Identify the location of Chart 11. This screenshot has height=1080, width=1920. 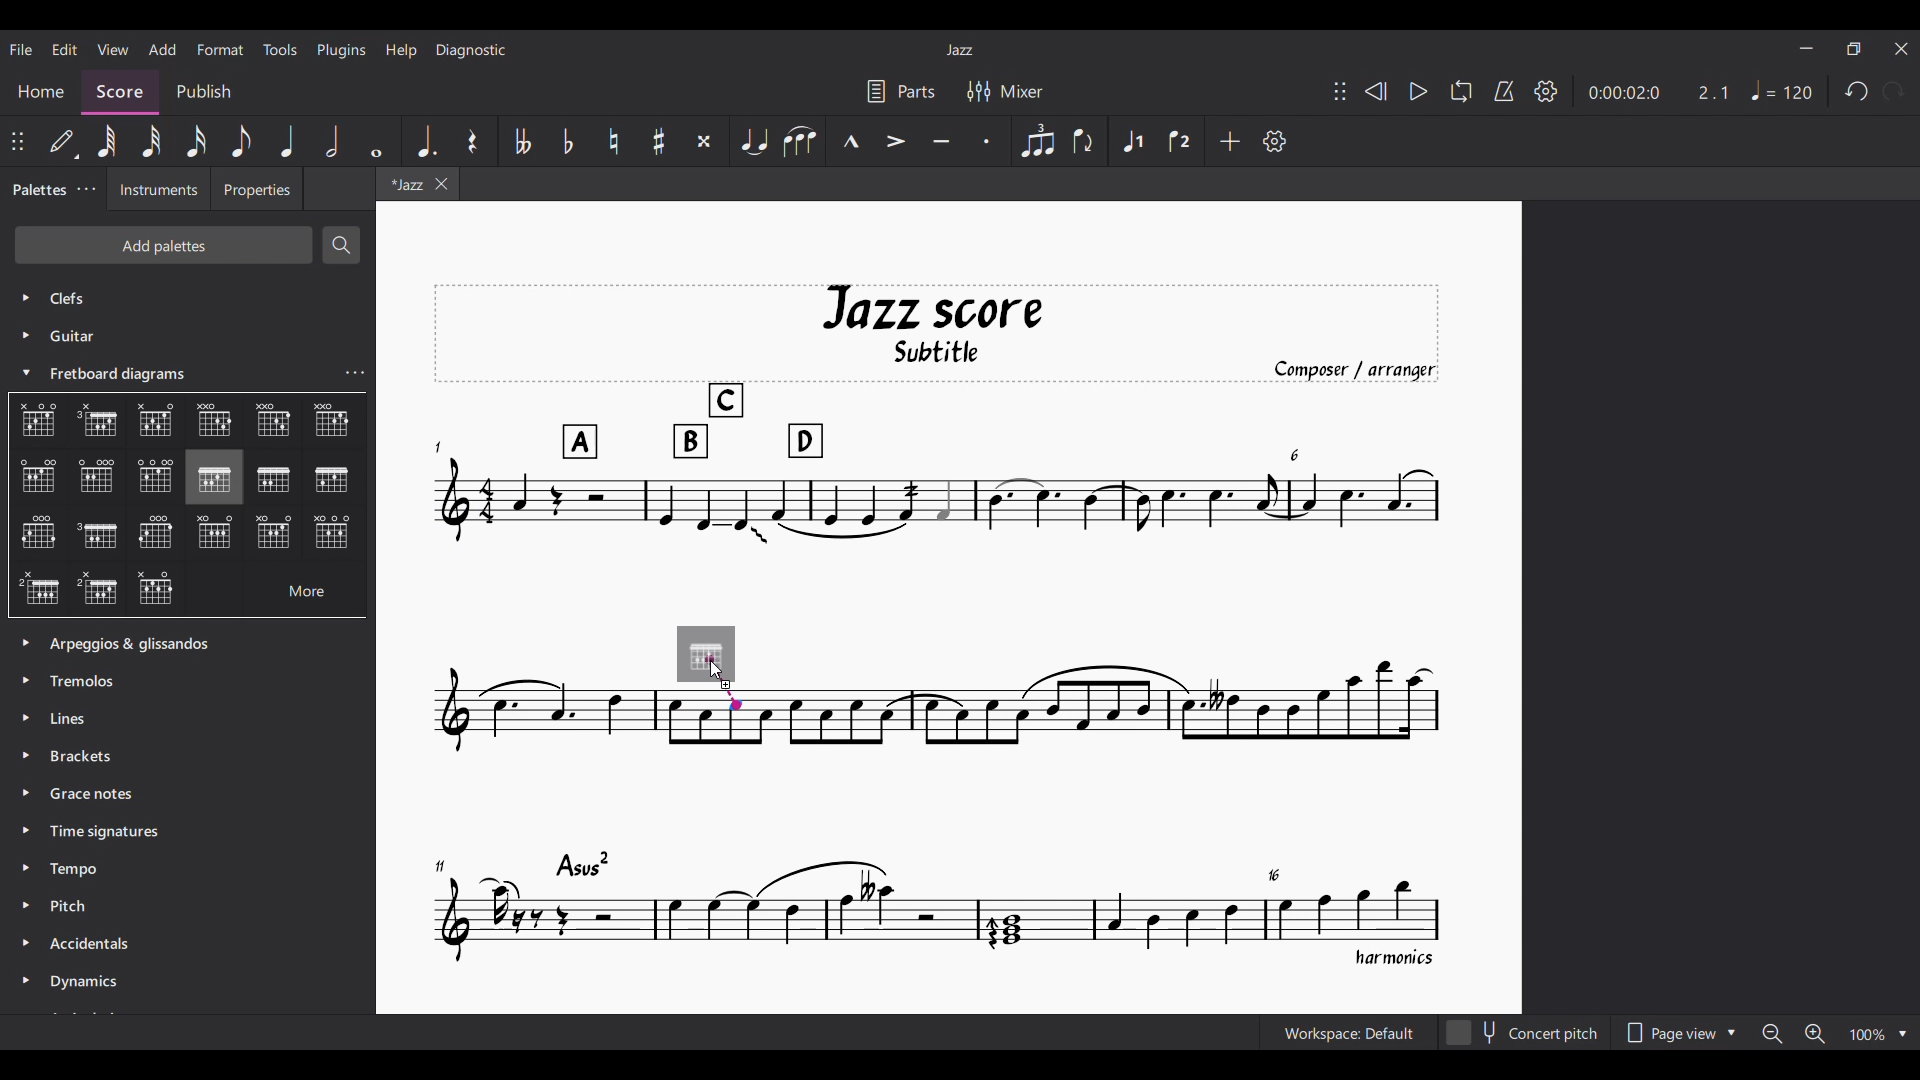
(331, 481).